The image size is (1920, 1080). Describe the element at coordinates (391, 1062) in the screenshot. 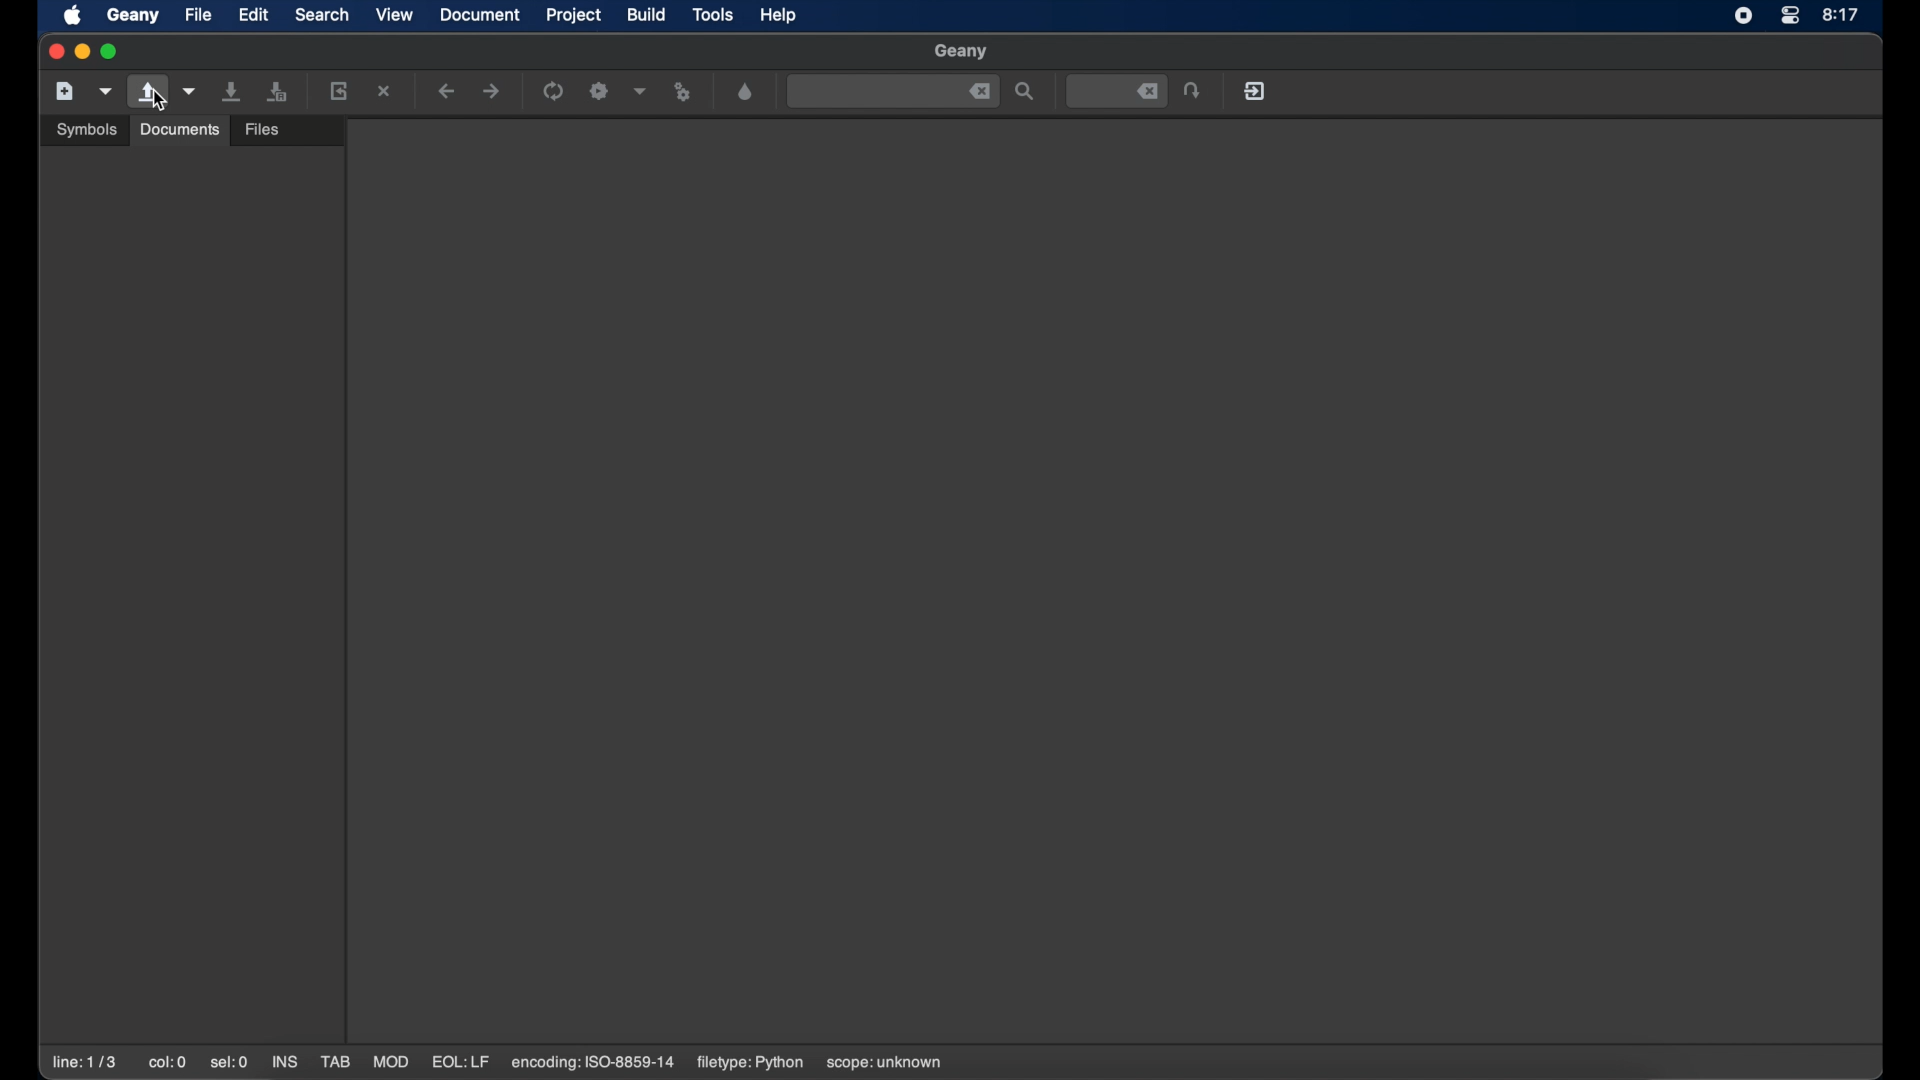

I see `mod` at that location.